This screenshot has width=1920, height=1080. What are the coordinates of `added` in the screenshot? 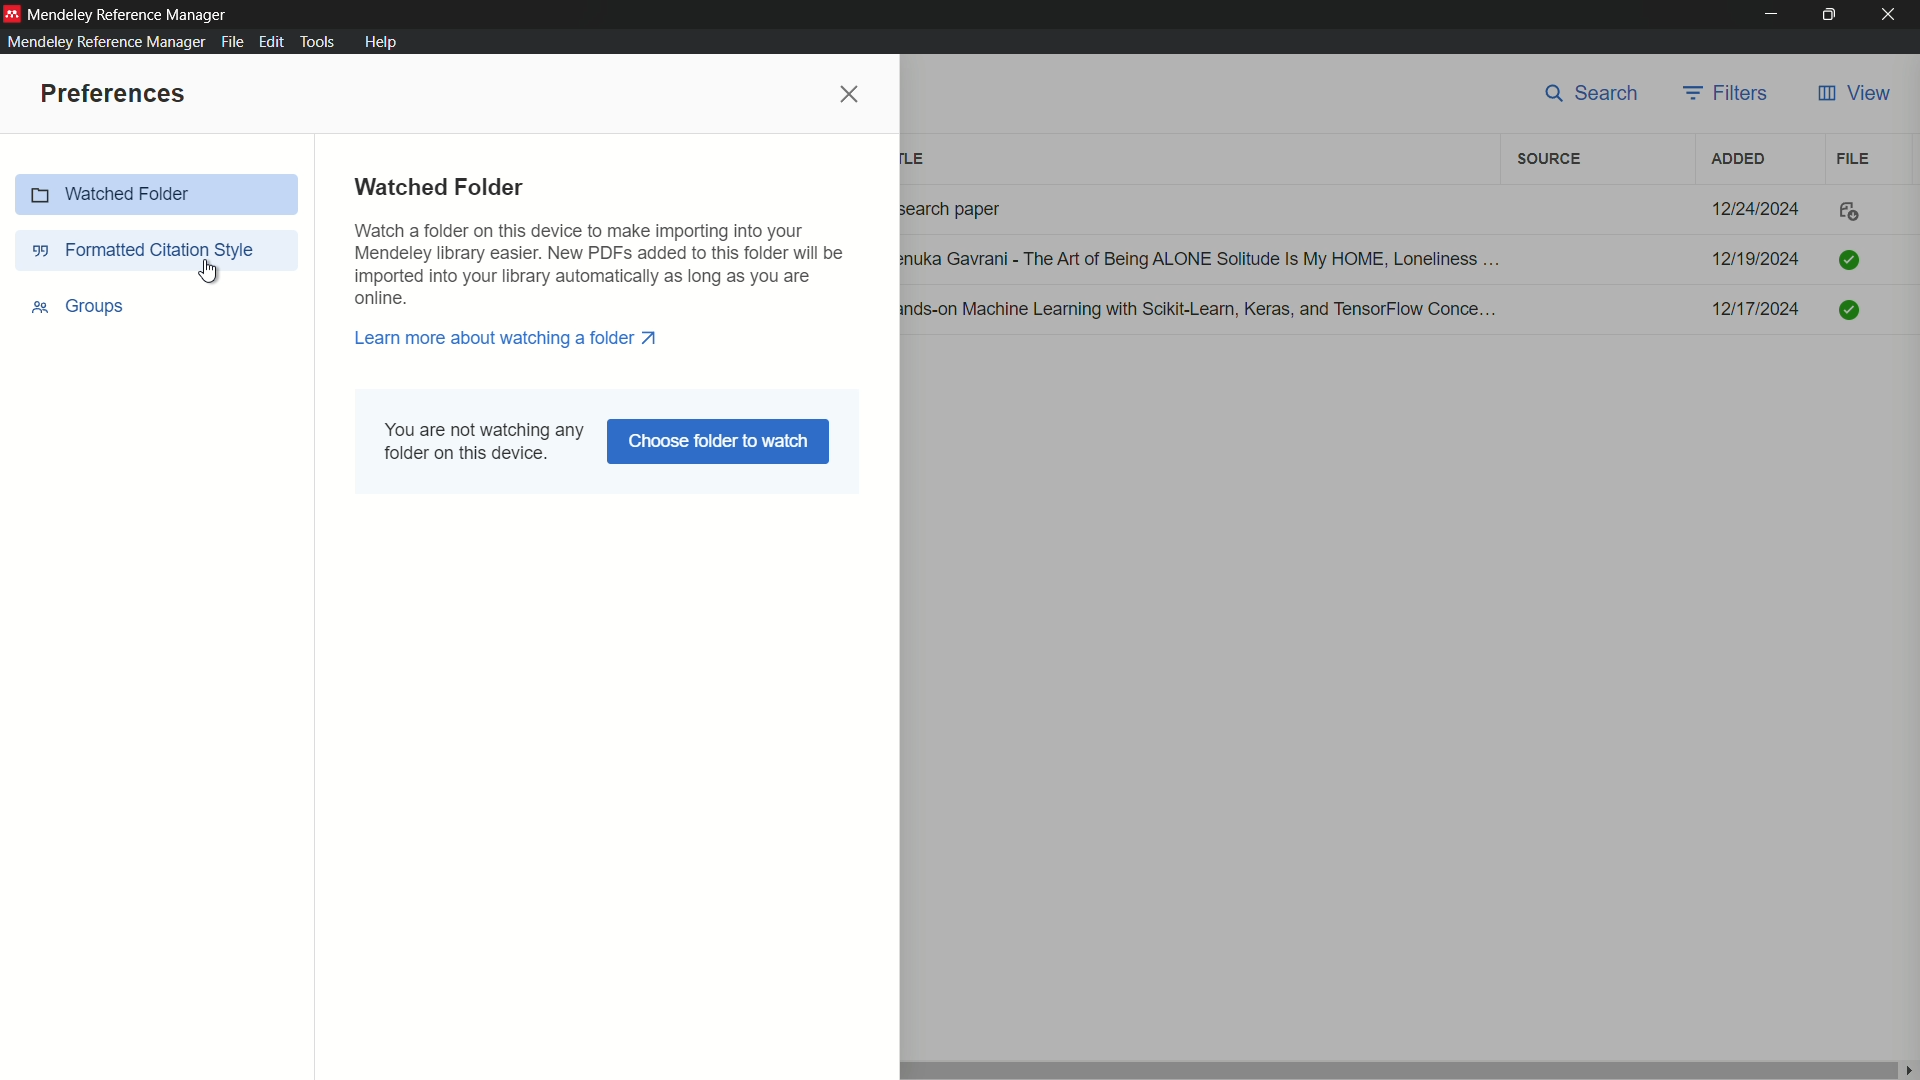 It's located at (1735, 158).